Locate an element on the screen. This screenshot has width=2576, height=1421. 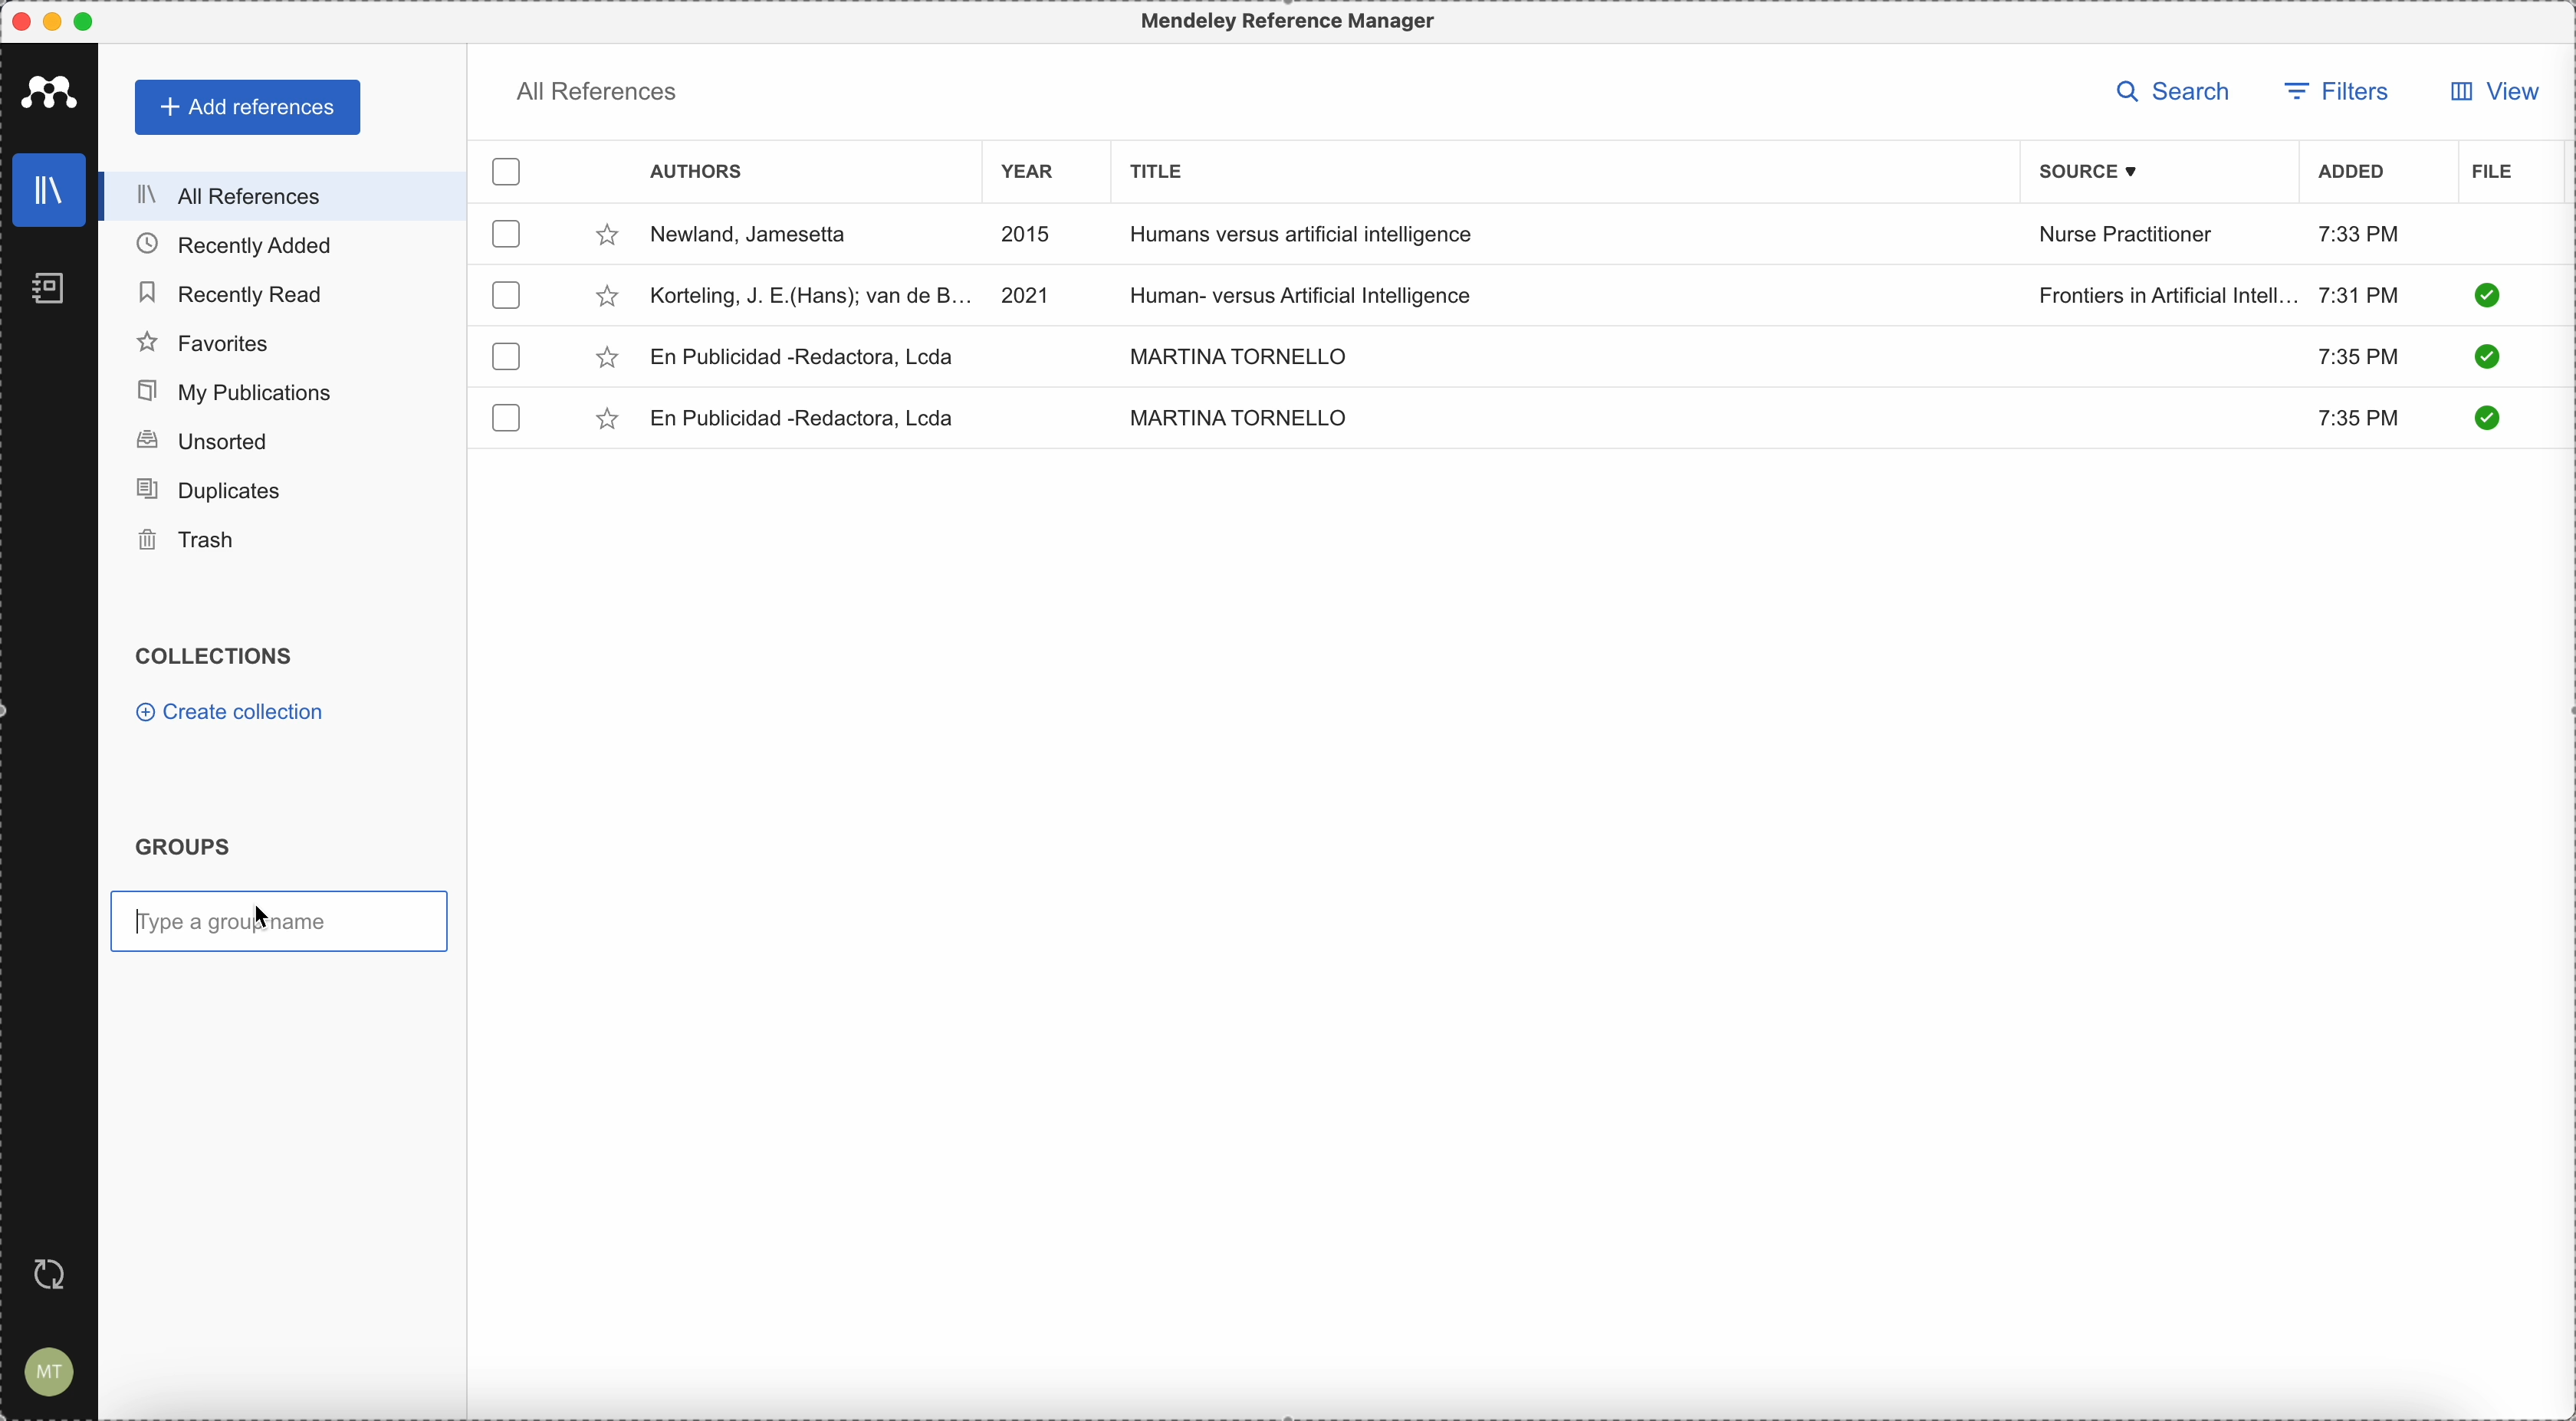
all references is located at coordinates (276, 196).